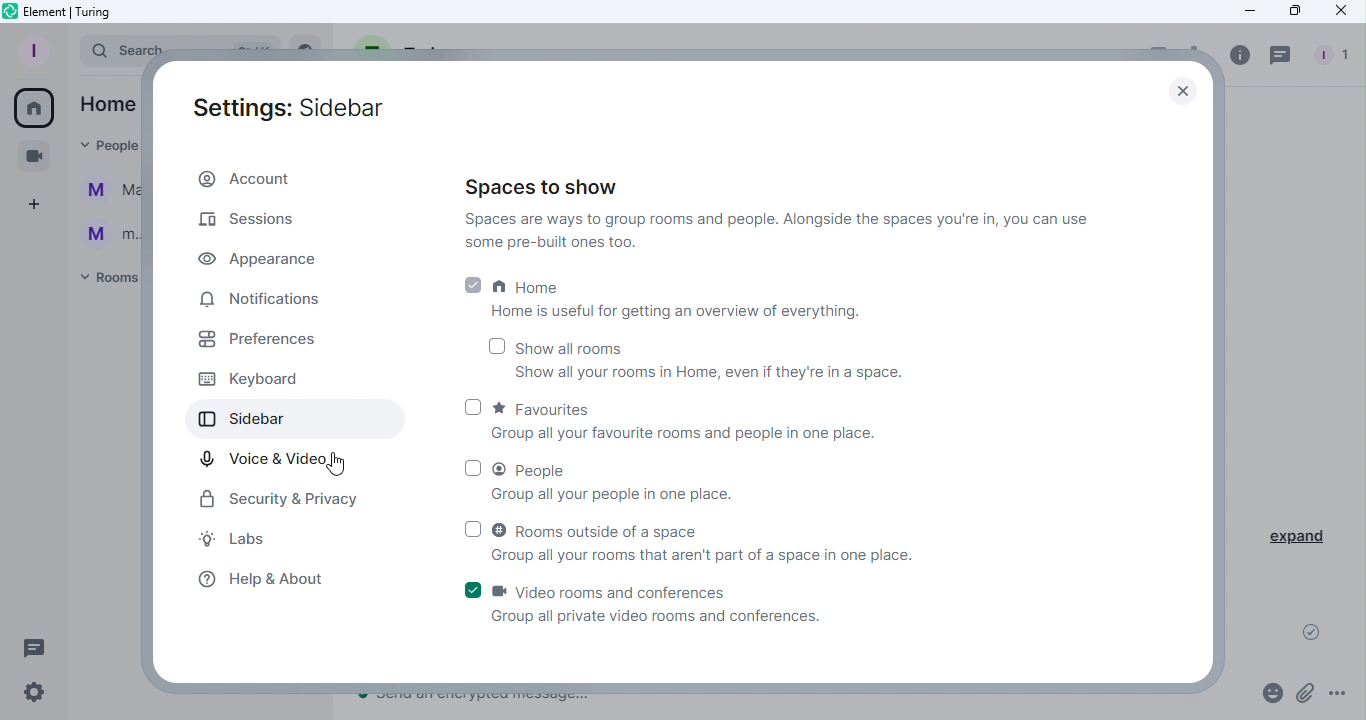 This screenshot has width=1366, height=720. I want to click on Element icon, so click(84, 13).